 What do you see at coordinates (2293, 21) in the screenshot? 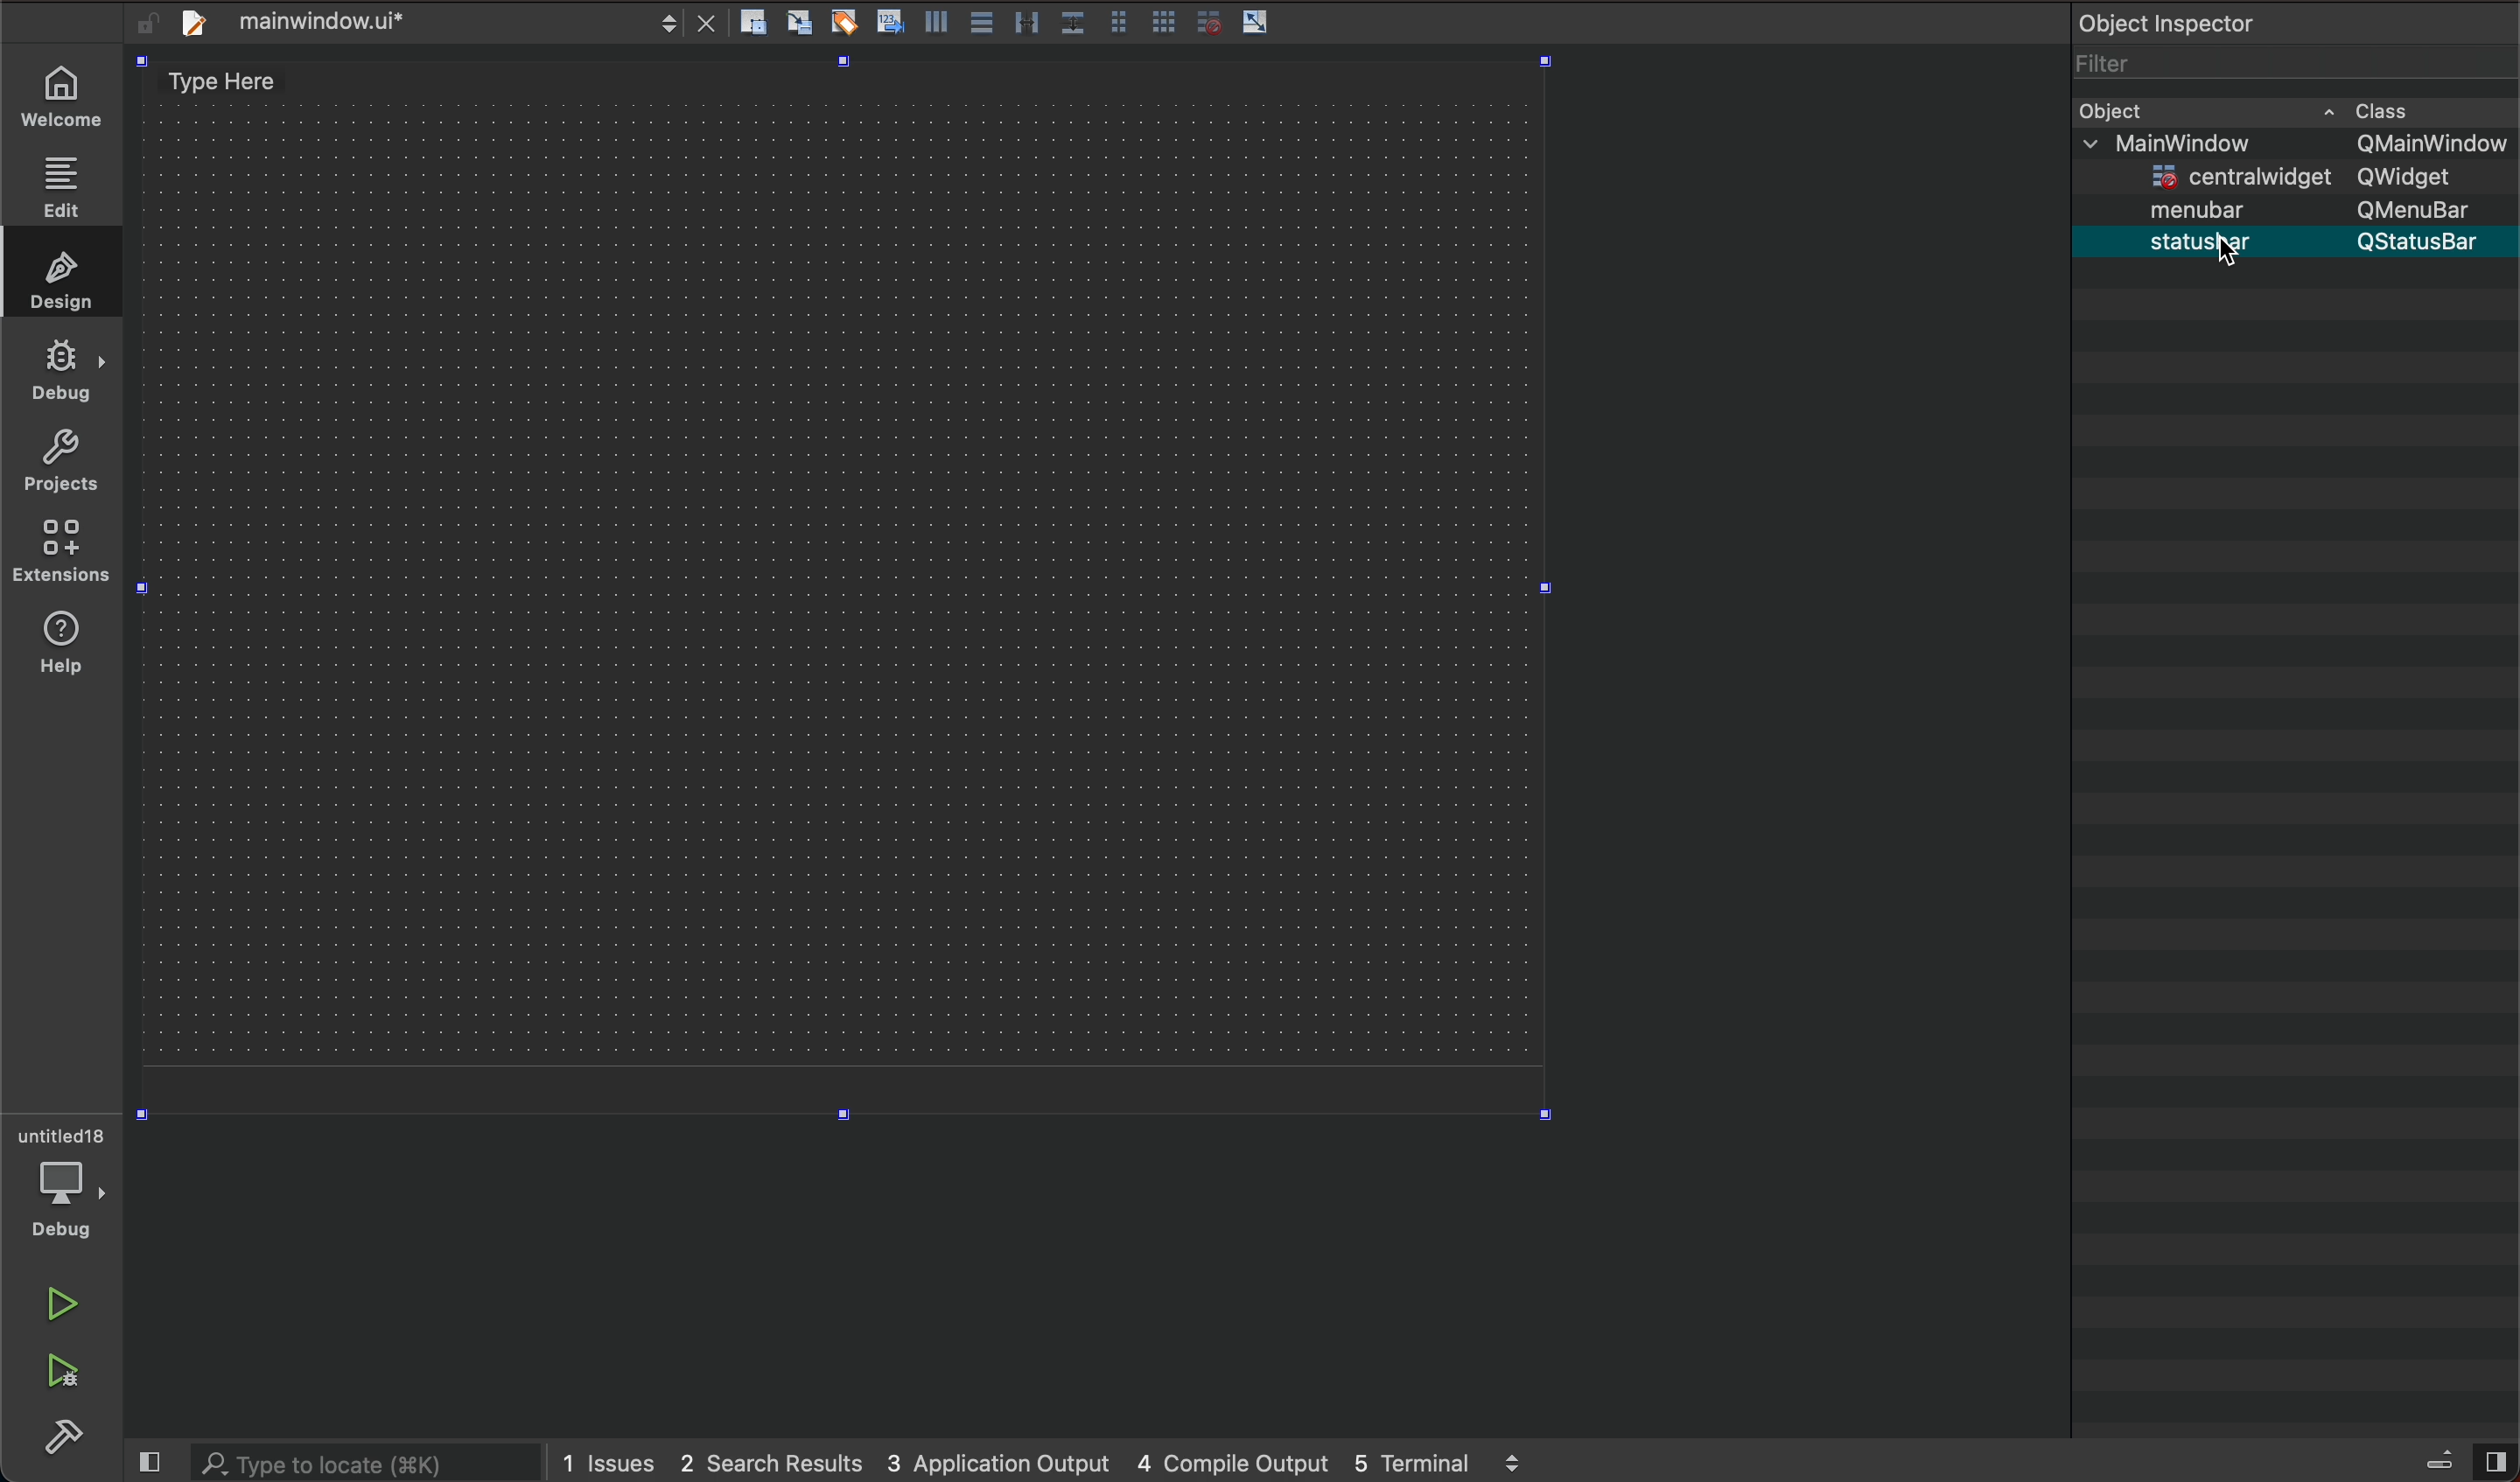
I see `object inspector` at bounding box center [2293, 21].